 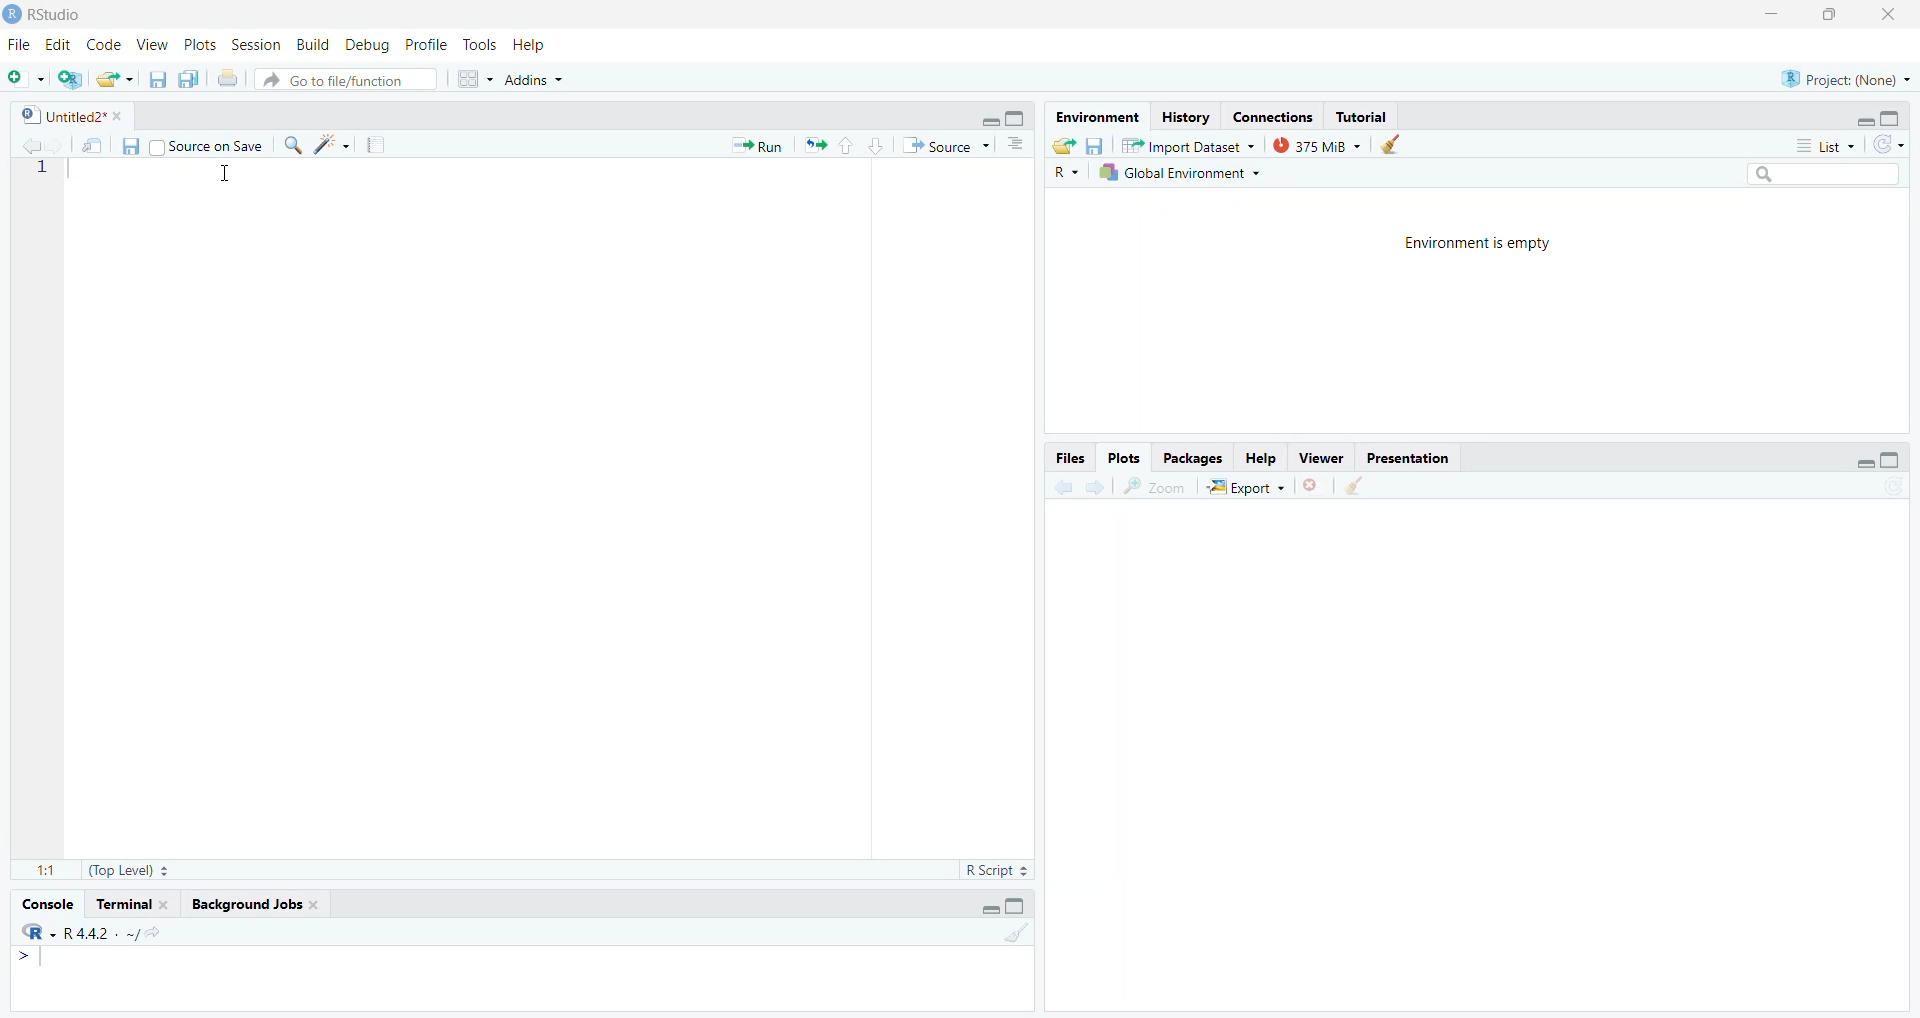 I want to click on go forward, so click(x=1097, y=487).